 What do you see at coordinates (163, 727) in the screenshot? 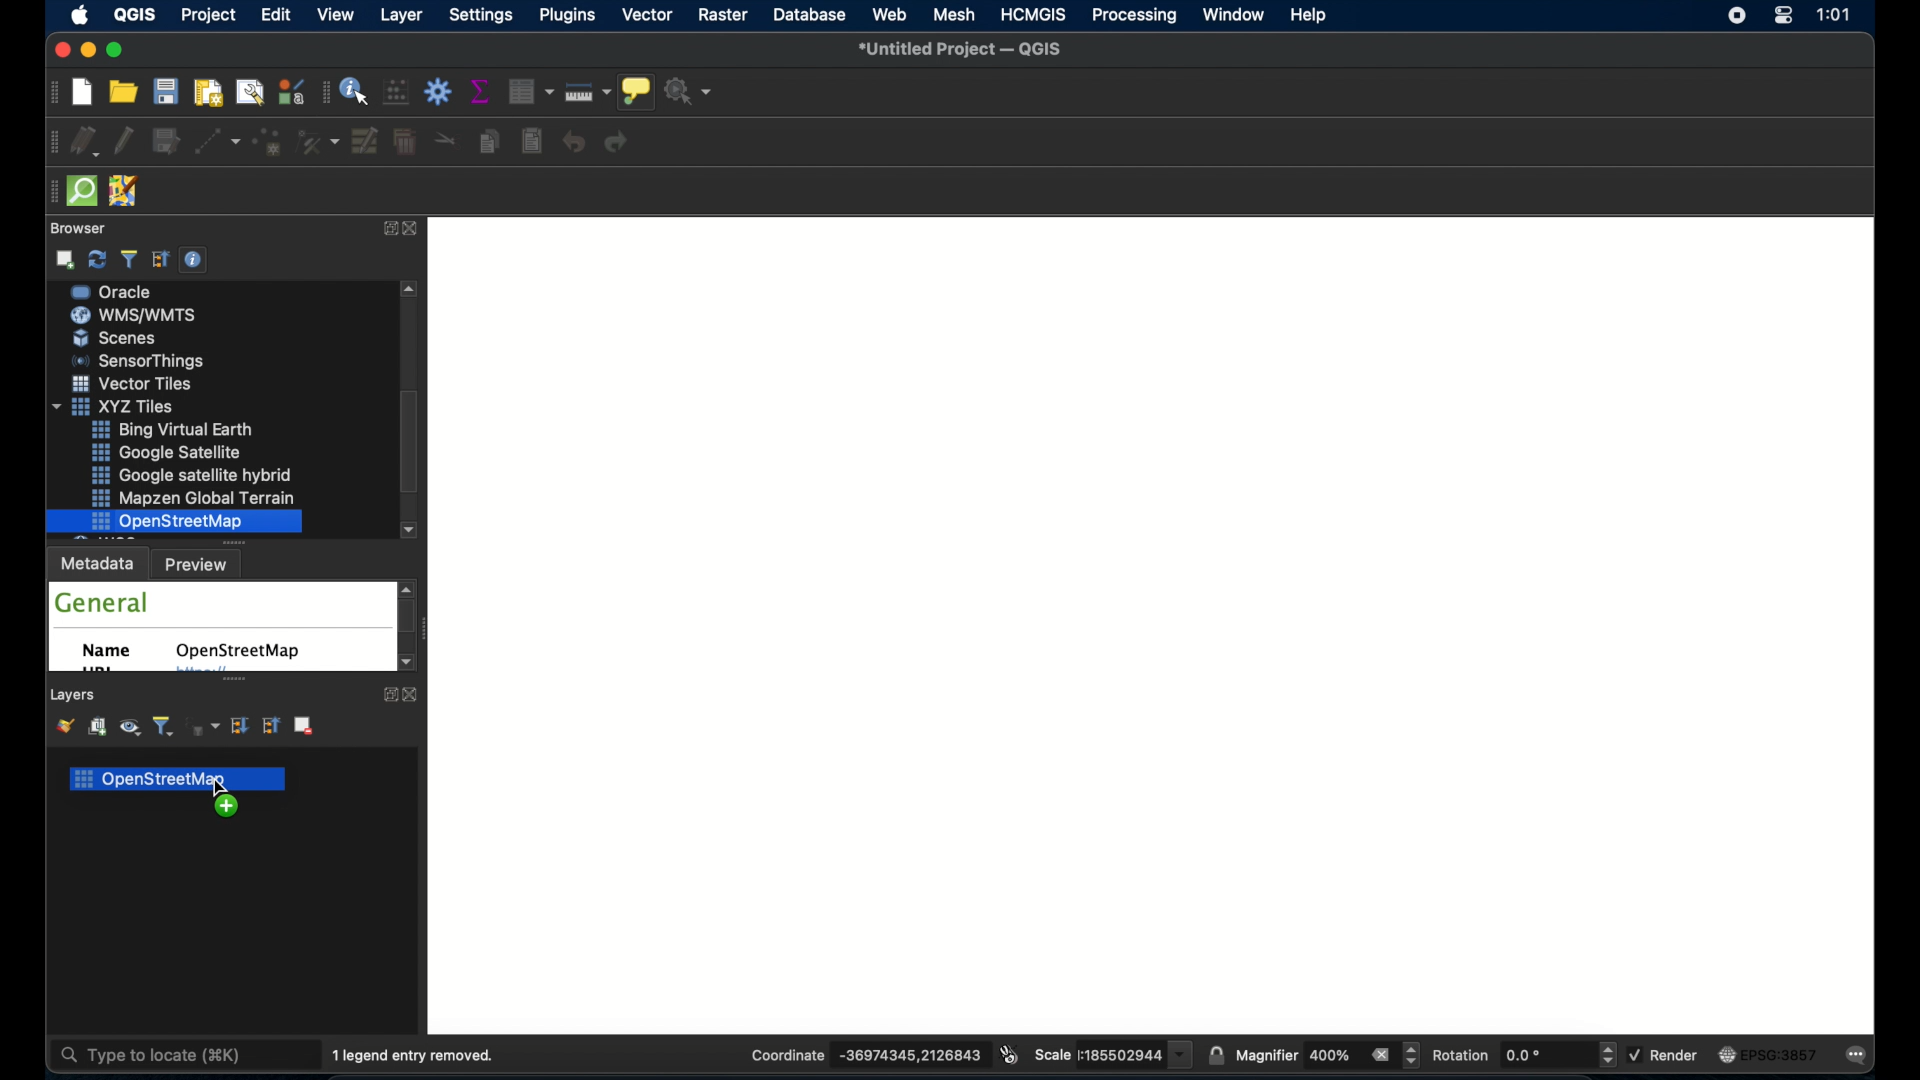
I see `filter legend` at bounding box center [163, 727].